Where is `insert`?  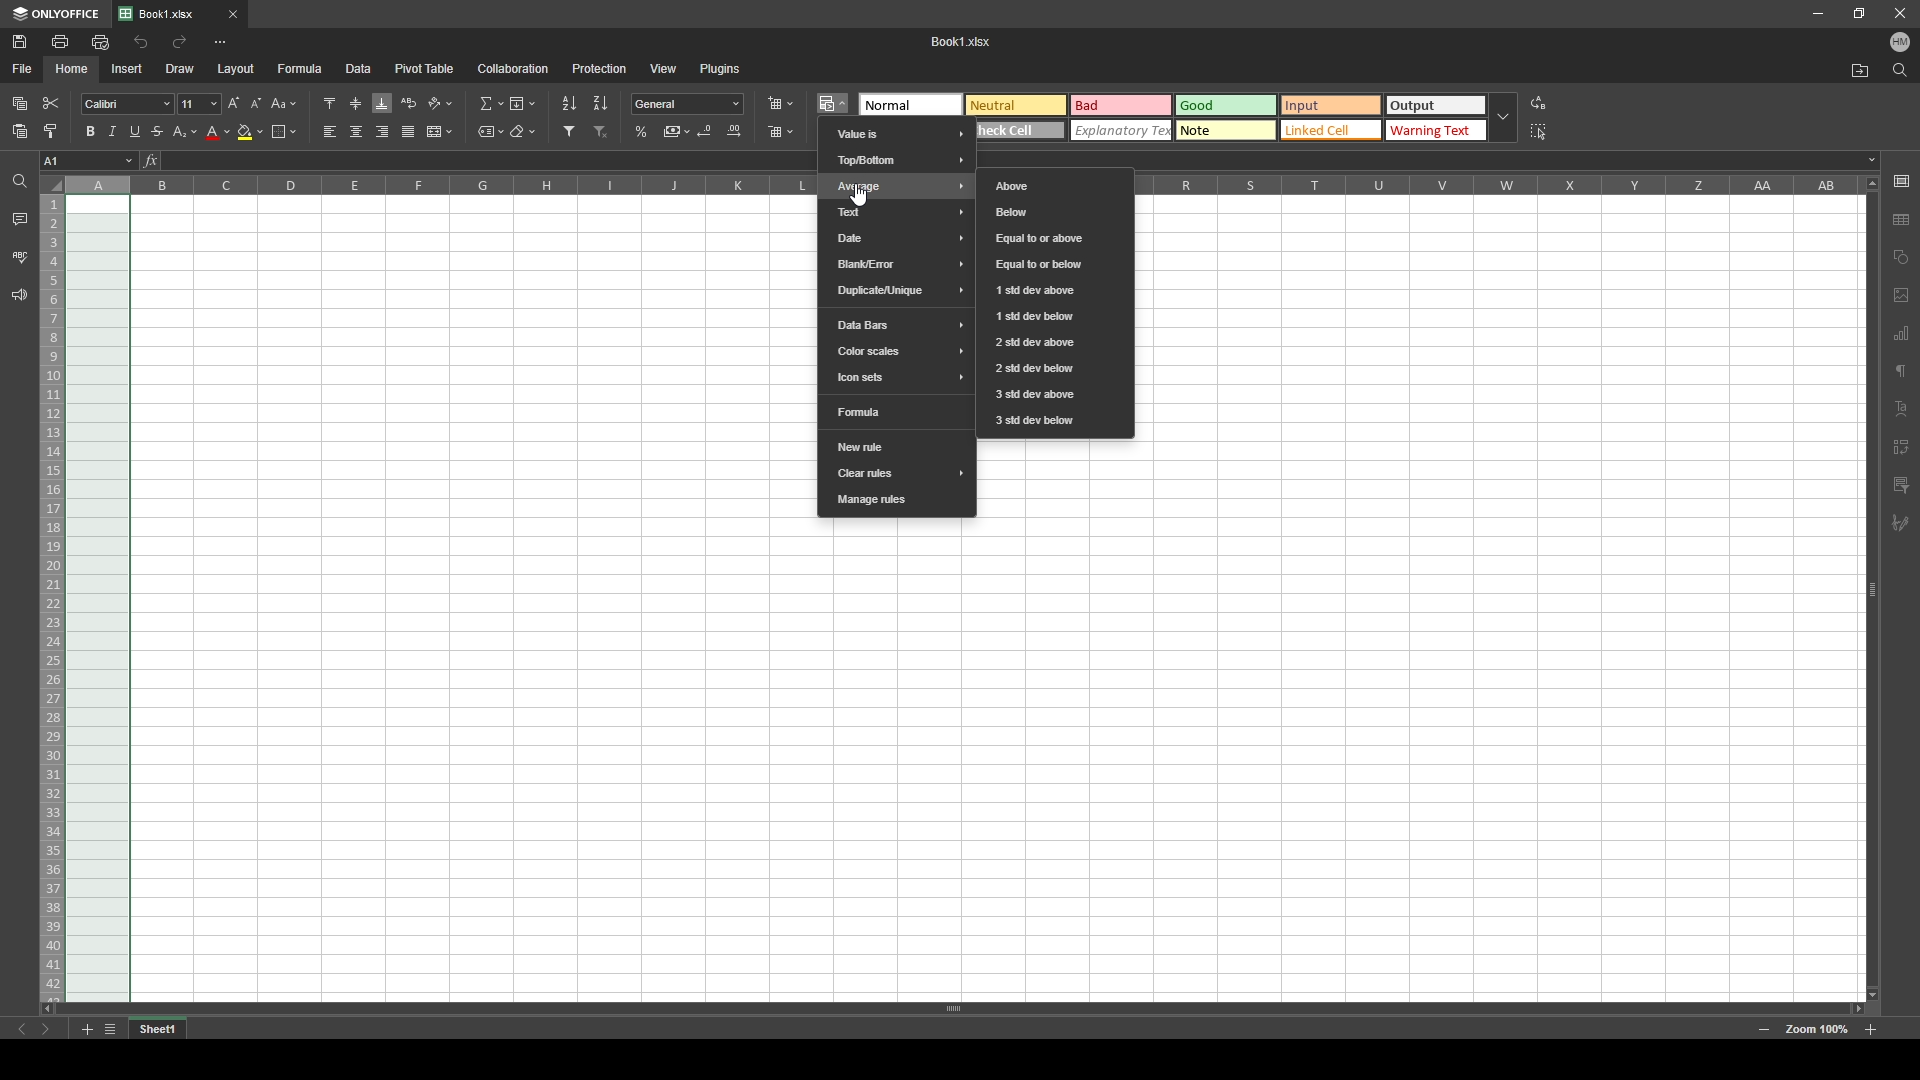
insert is located at coordinates (123, 68).